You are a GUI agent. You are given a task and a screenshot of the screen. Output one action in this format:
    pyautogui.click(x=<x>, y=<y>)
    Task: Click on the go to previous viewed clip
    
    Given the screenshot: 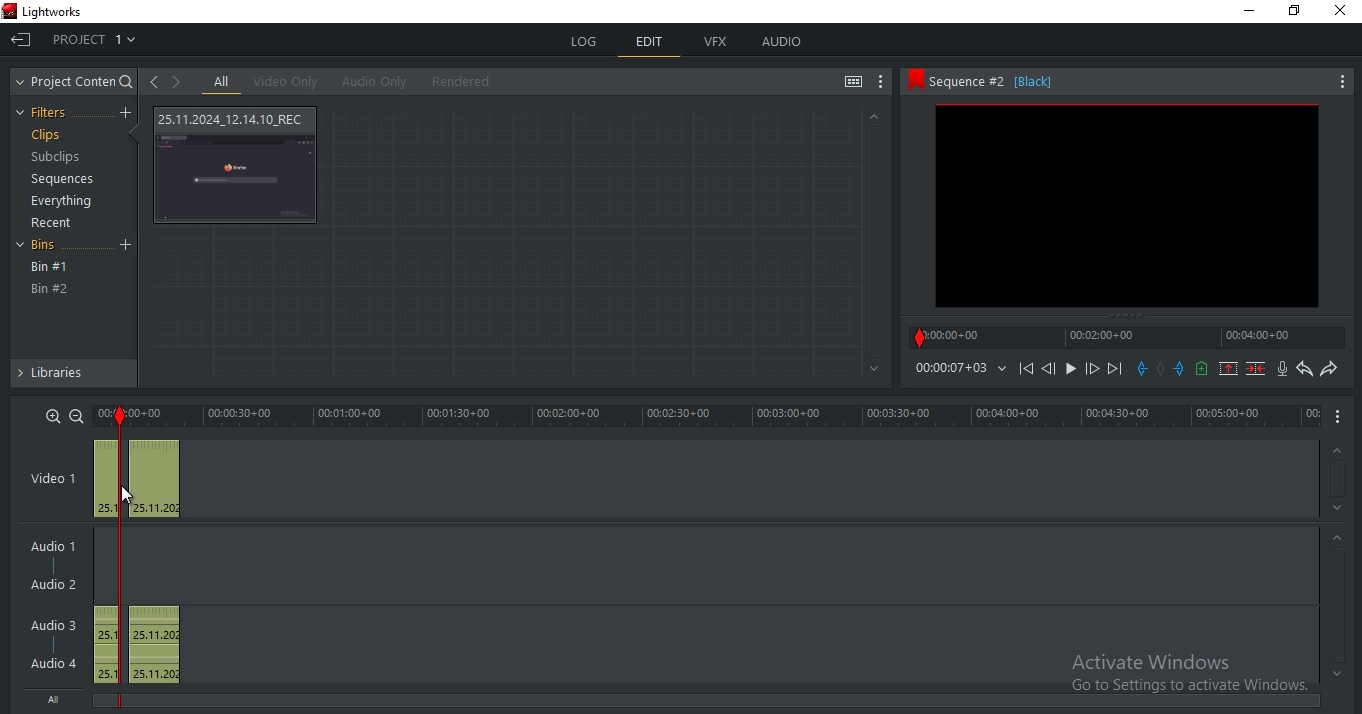 What is the action you would take?
    pyautogui.click(x=153, y=81)
    